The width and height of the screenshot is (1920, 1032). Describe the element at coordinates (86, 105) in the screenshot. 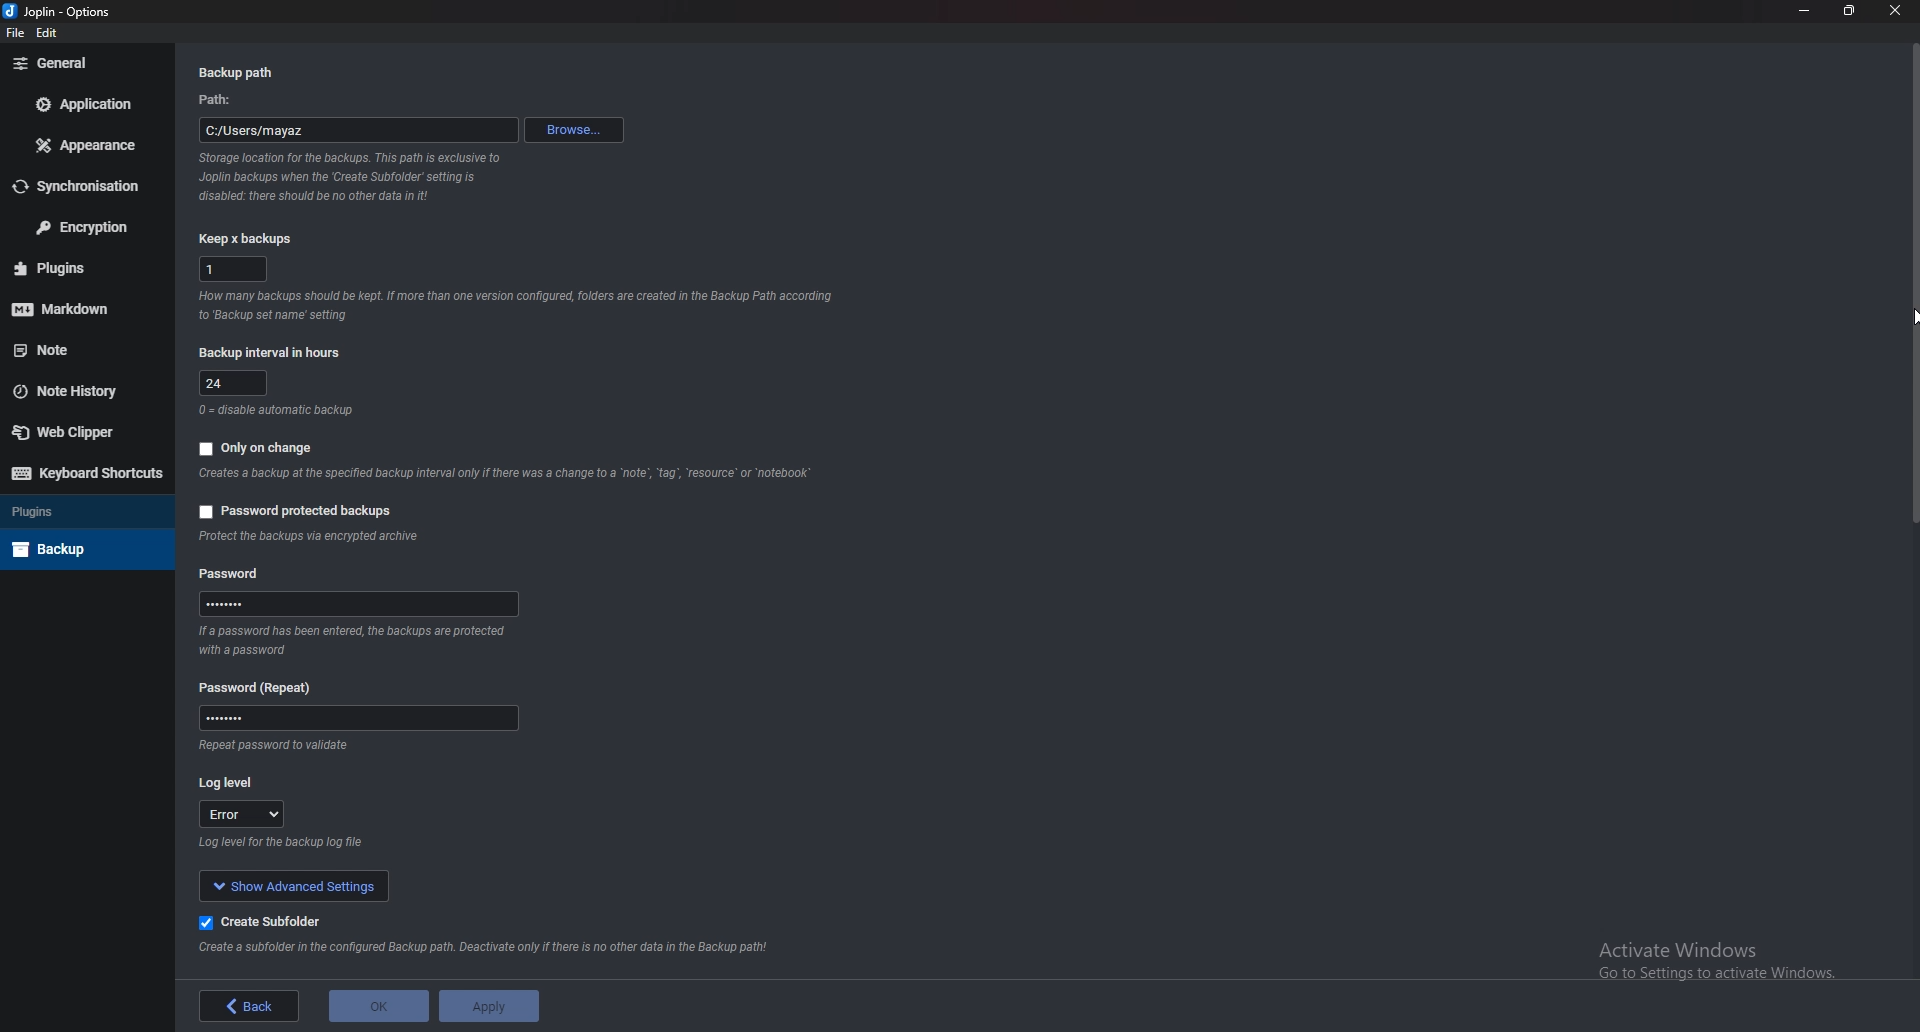

I see `Application` at that location.